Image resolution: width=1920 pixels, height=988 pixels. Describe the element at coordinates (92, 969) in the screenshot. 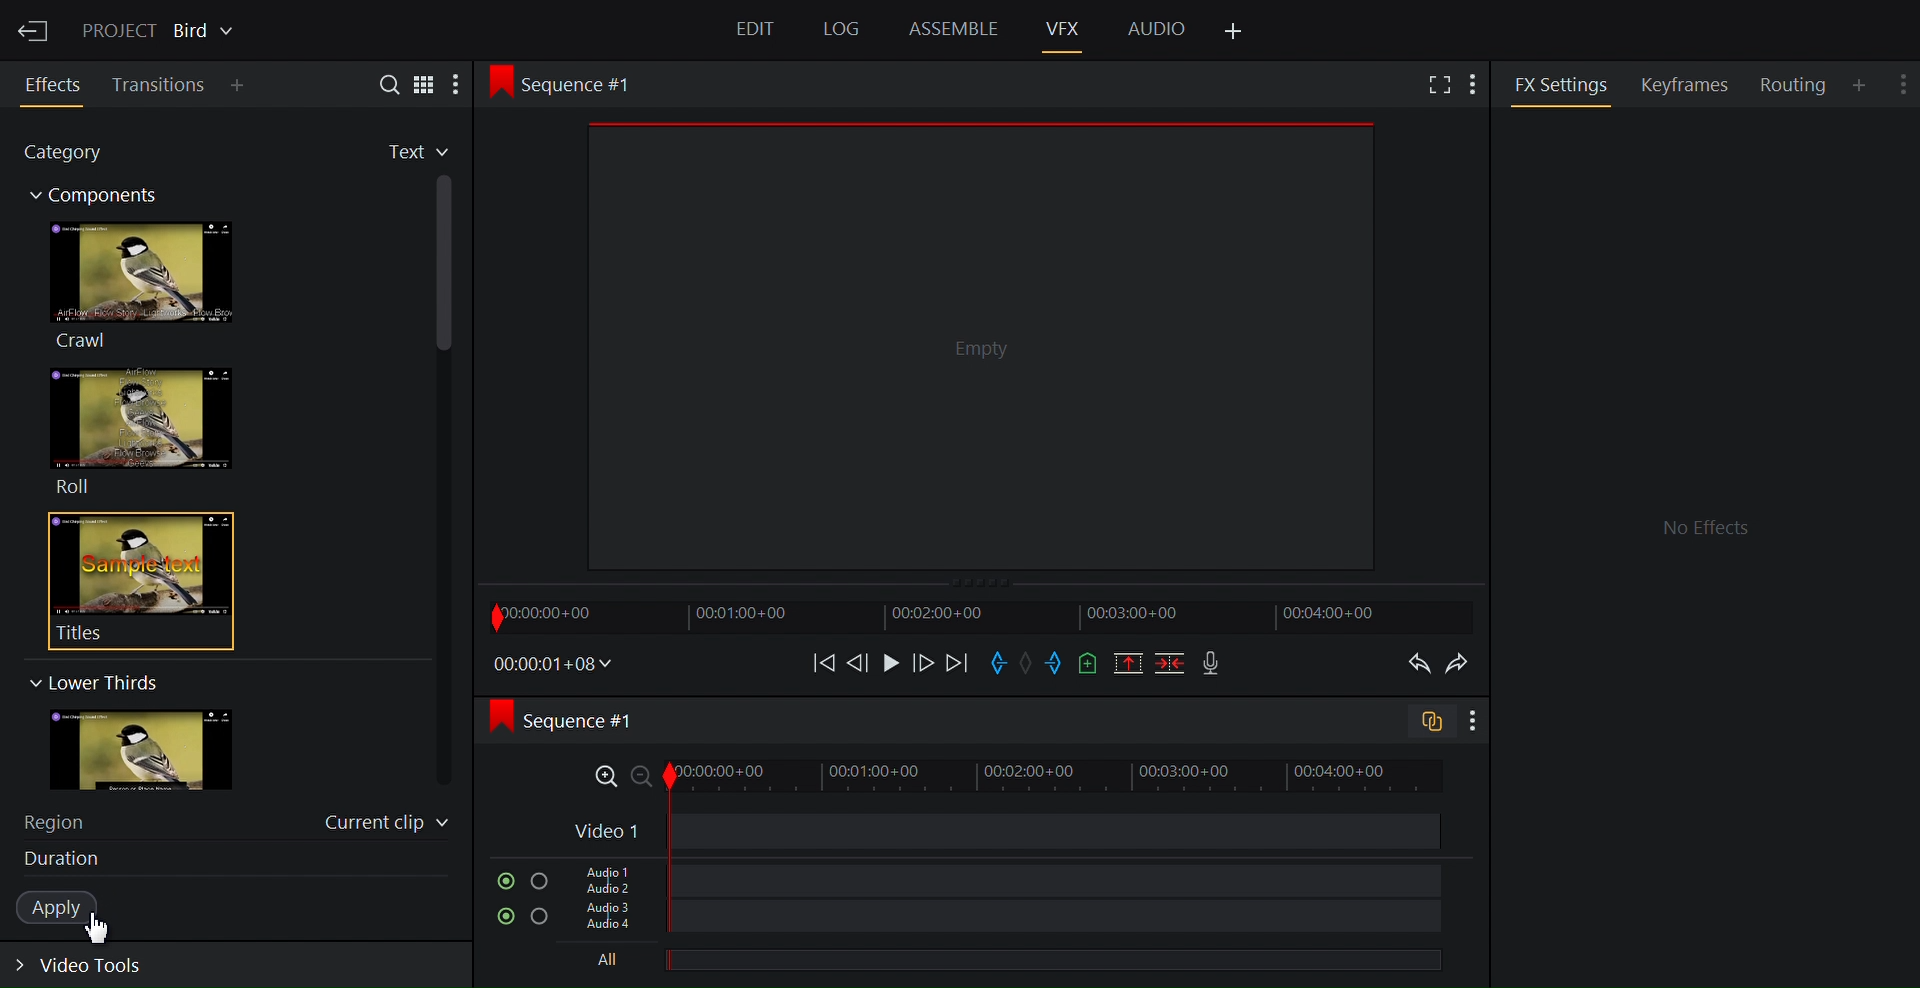

I see `Expand video tools` at that location.